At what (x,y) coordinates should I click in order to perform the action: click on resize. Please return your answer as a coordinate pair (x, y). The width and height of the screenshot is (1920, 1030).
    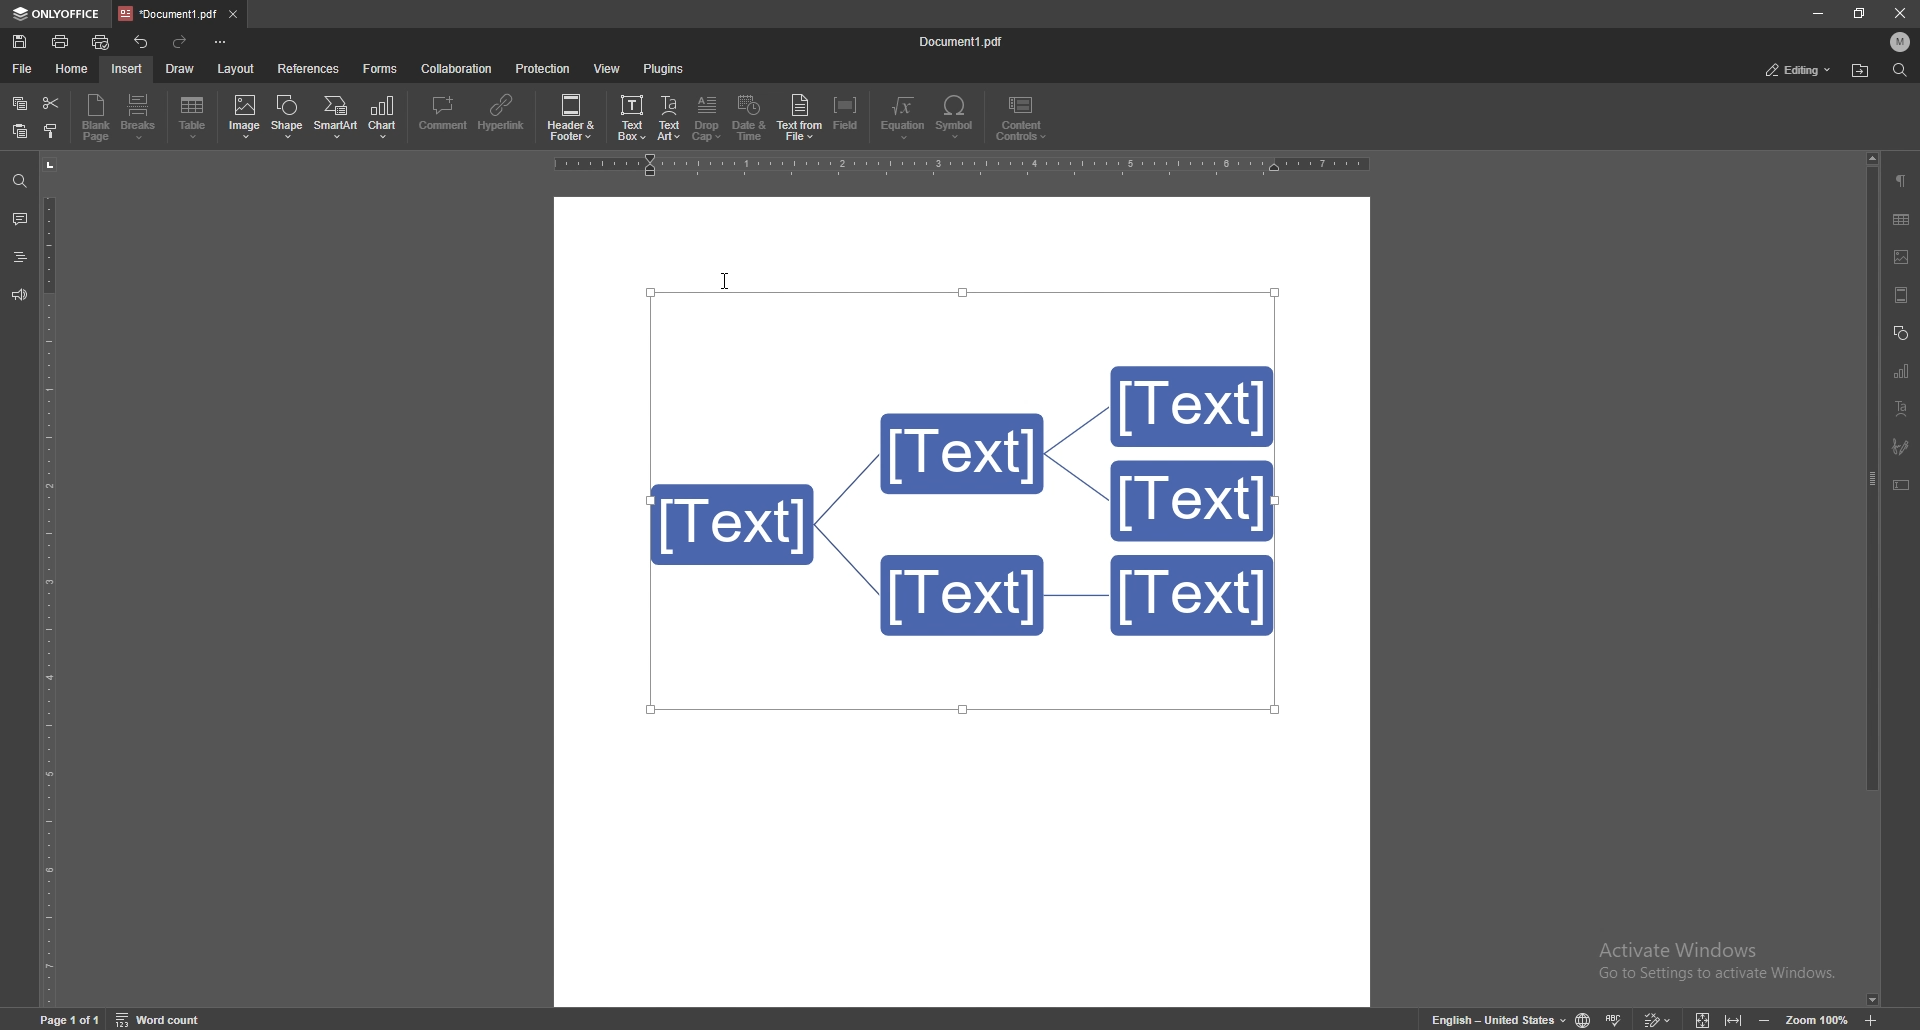
    Looking at the image, I should click on (1859, 13).